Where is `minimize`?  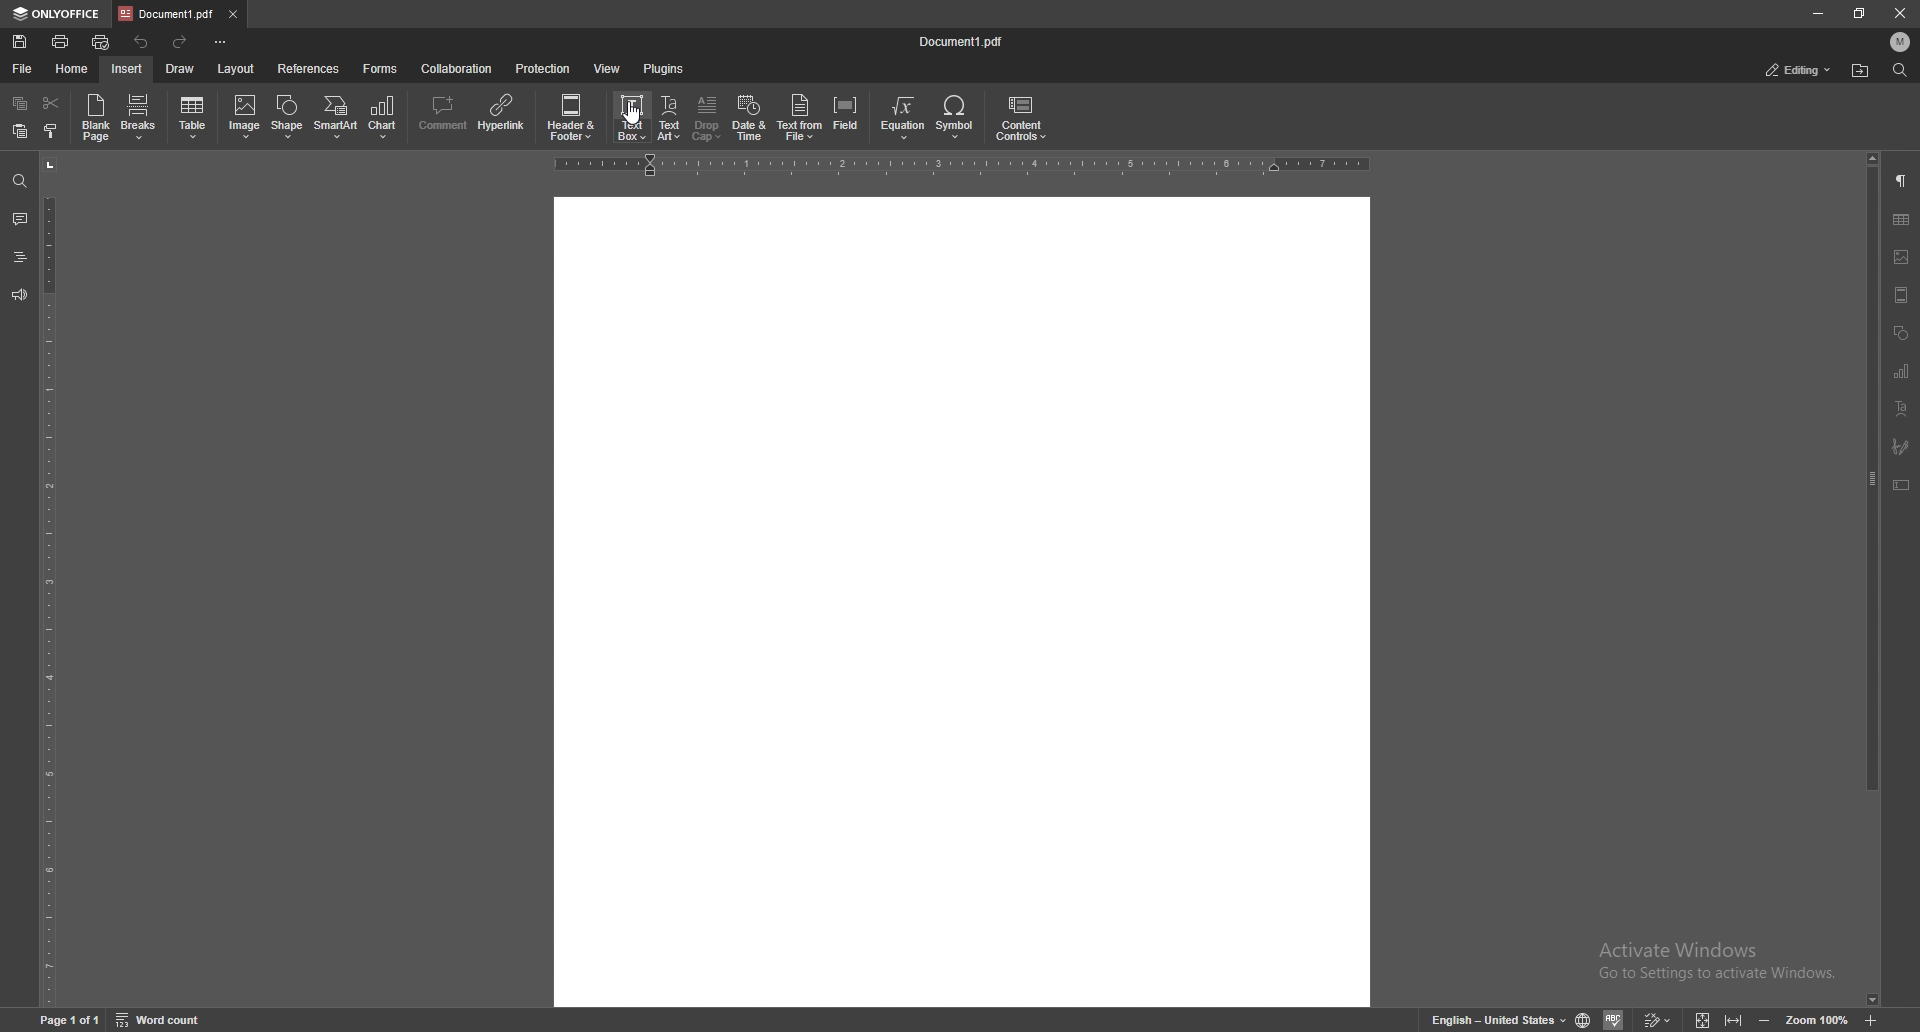
minimize is located at coordinates (1818, 13).